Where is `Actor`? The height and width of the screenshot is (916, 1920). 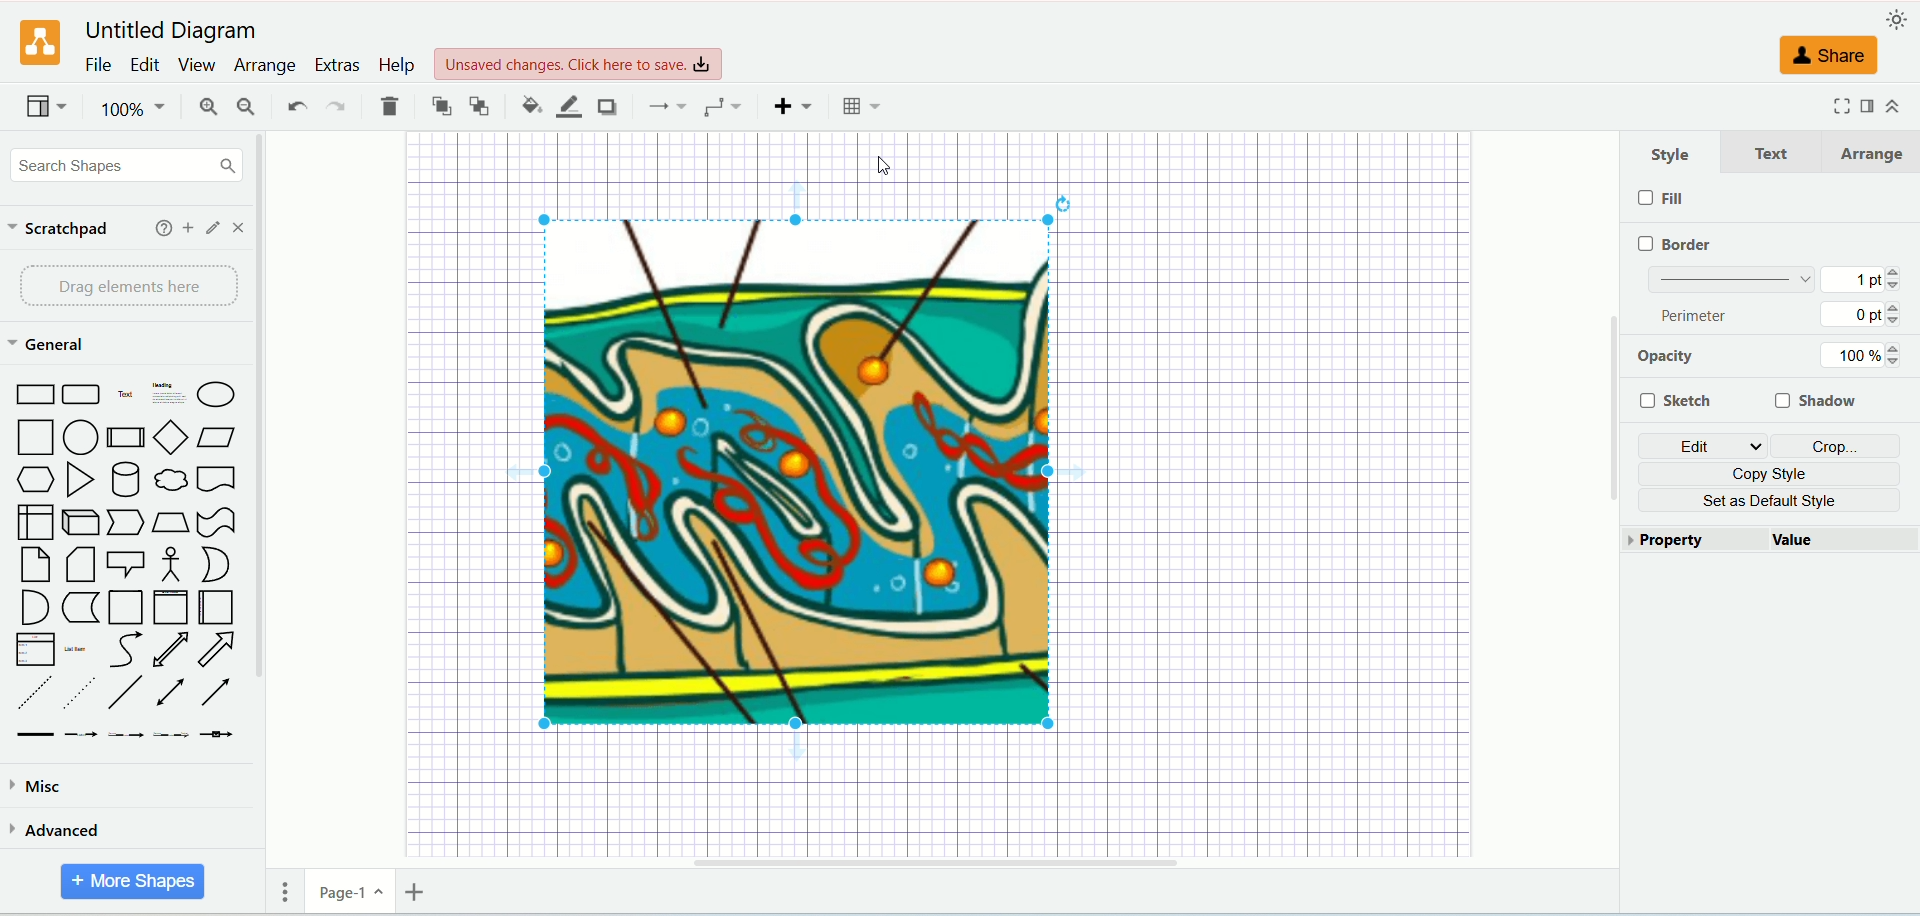
Actor is located at coordinates (169, 565).